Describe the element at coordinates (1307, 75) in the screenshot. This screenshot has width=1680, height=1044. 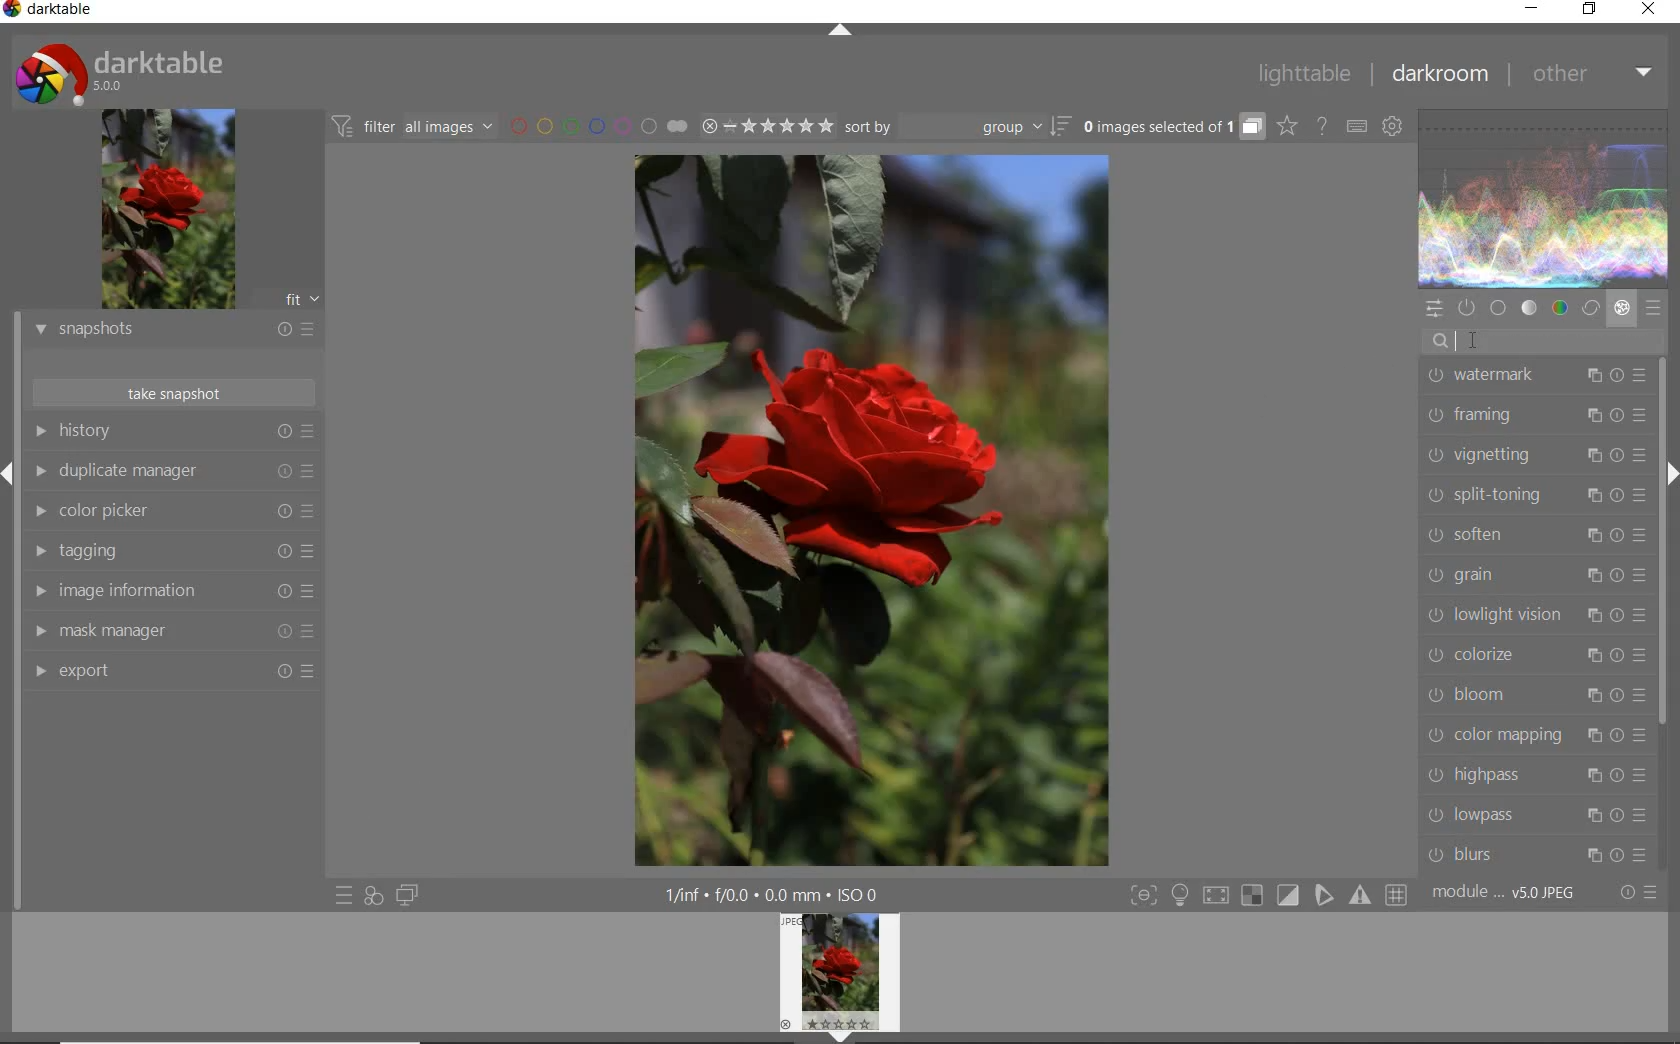
I see `lighttable` at that location.